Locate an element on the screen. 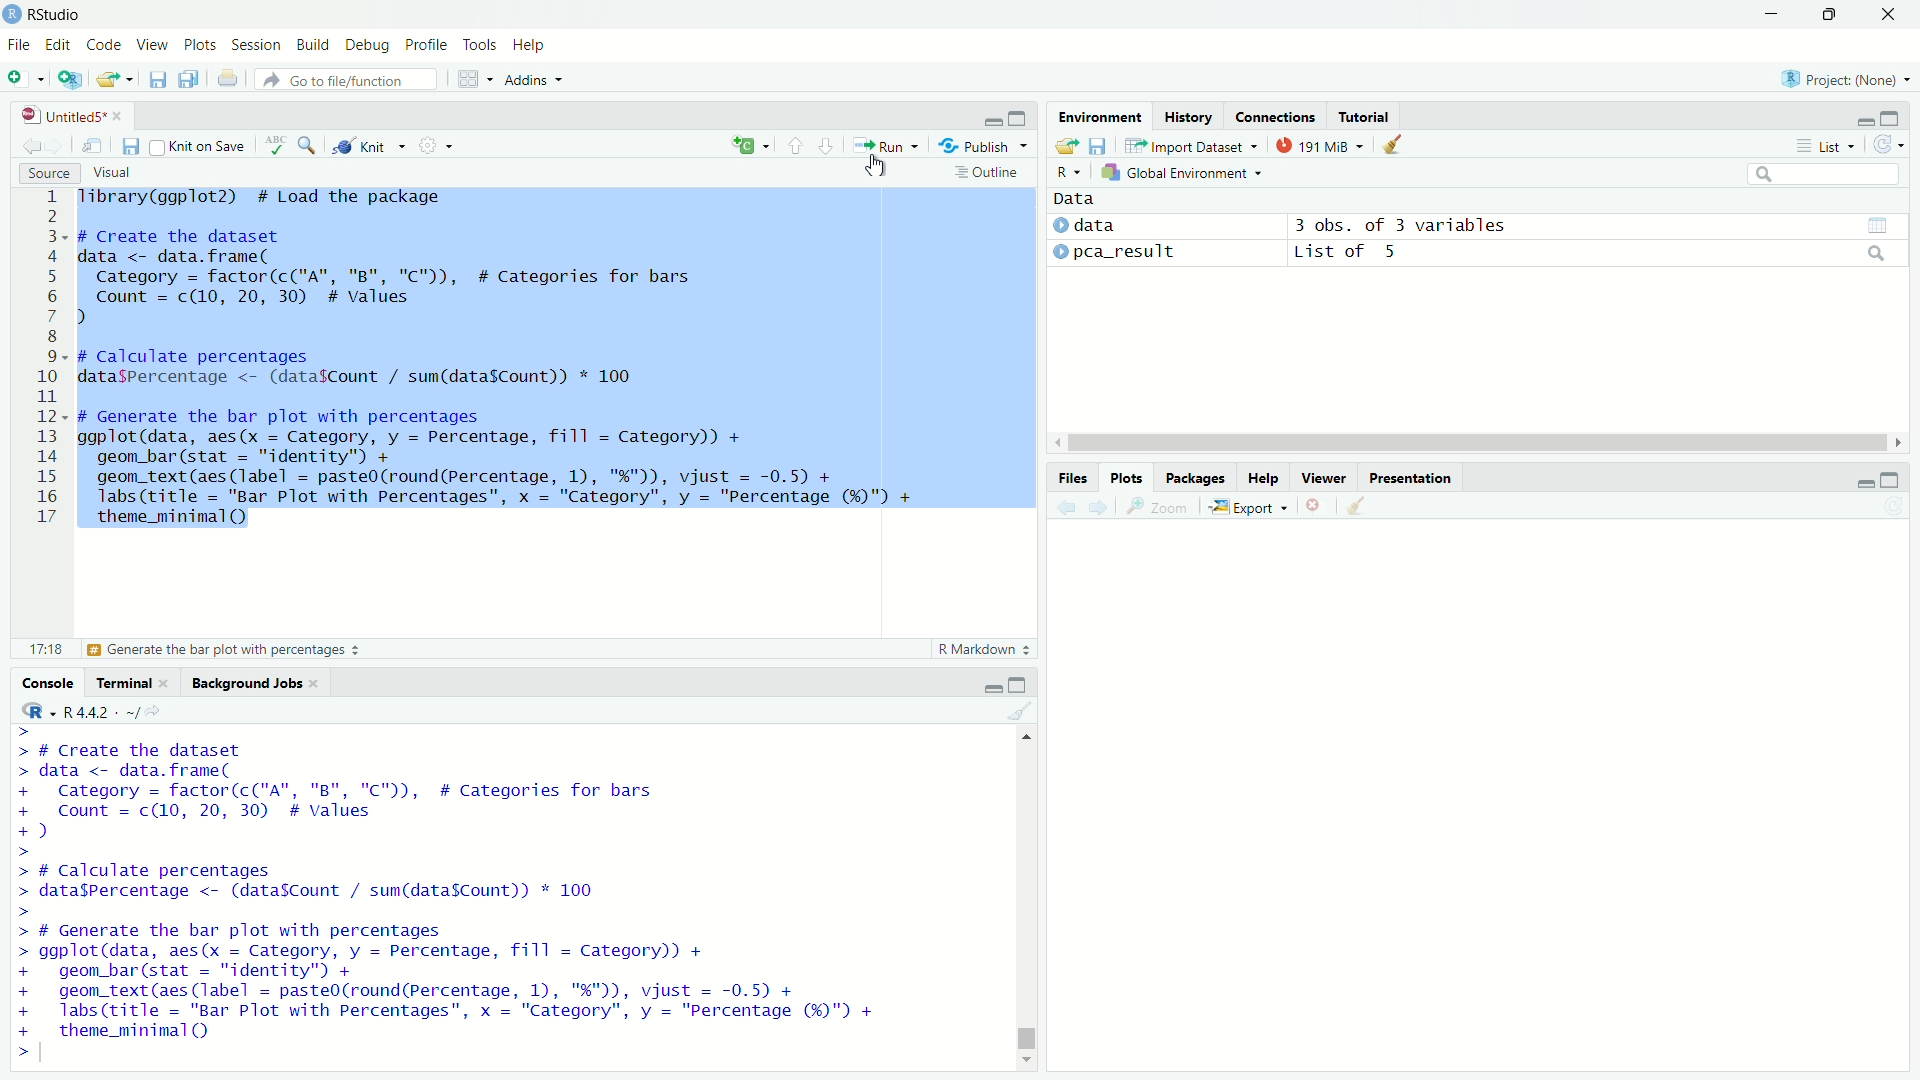 This screenshot has height=1080, width=1920. minimize is located at coordinates (993, 683).